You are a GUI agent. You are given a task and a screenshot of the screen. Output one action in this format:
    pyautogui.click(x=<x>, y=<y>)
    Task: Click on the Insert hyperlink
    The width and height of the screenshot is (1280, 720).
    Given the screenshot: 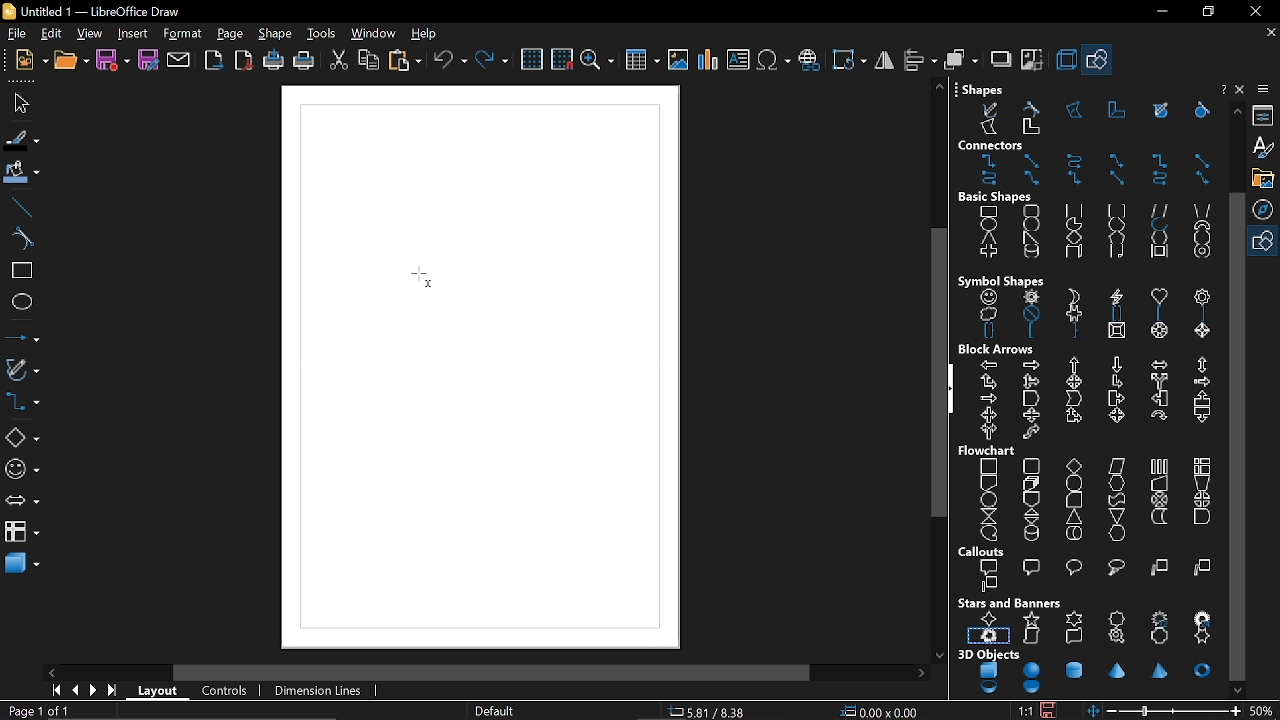 What is the action you would take?
    pyautogui.click(x=810, y=61)
    